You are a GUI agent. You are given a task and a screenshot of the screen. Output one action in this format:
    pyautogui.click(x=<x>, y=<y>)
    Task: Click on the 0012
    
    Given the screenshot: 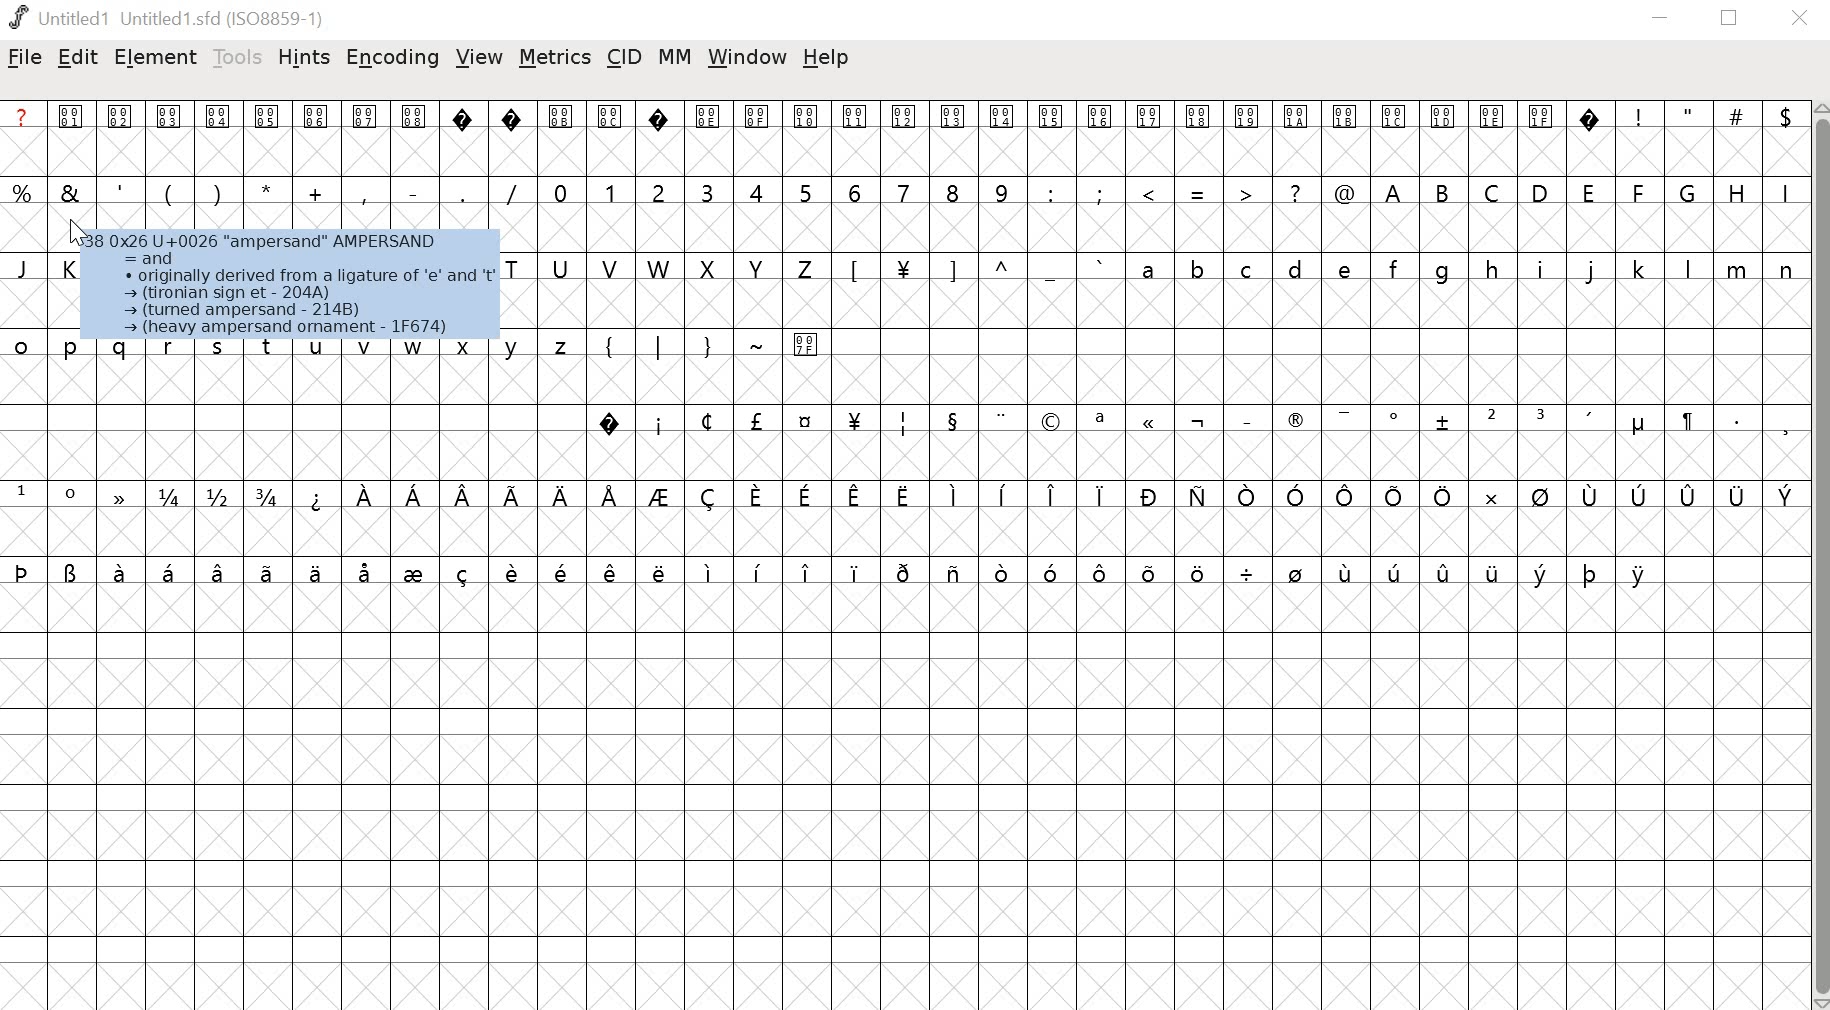 What is the action you would take?
    pyautogui.click(x=909, y=138)
    